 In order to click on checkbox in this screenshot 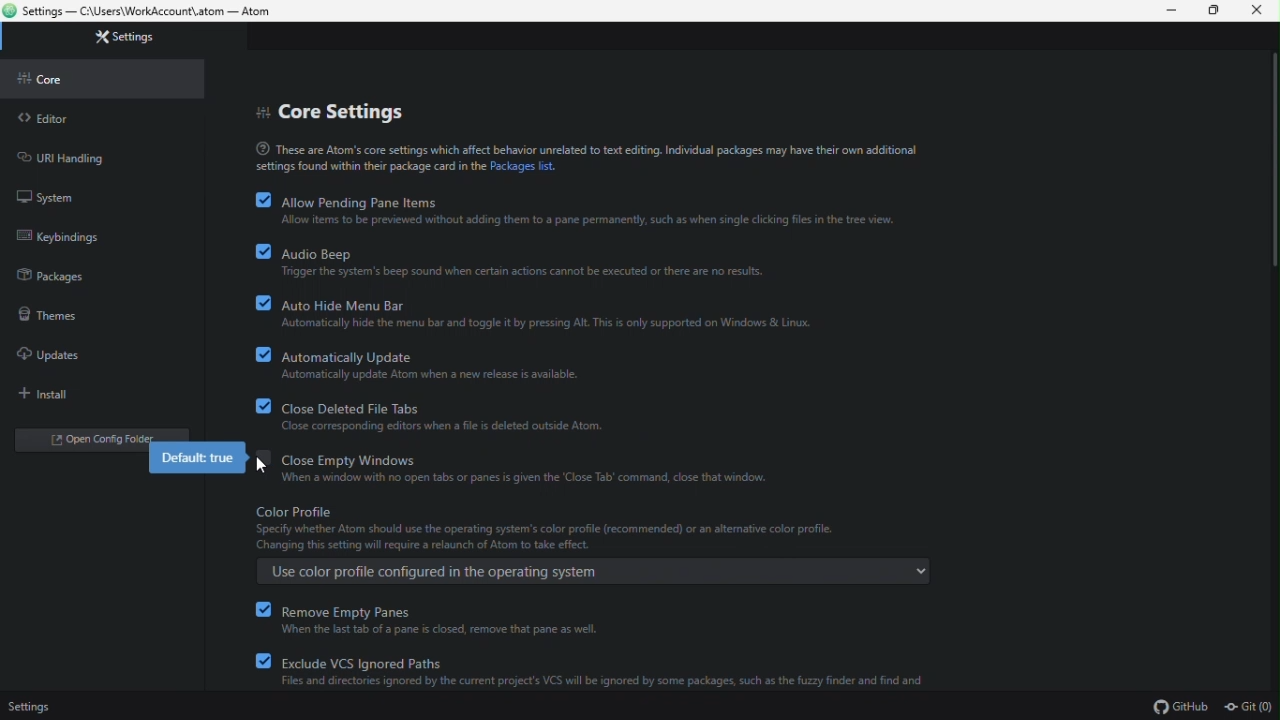, I will do `click(263, 201)`.